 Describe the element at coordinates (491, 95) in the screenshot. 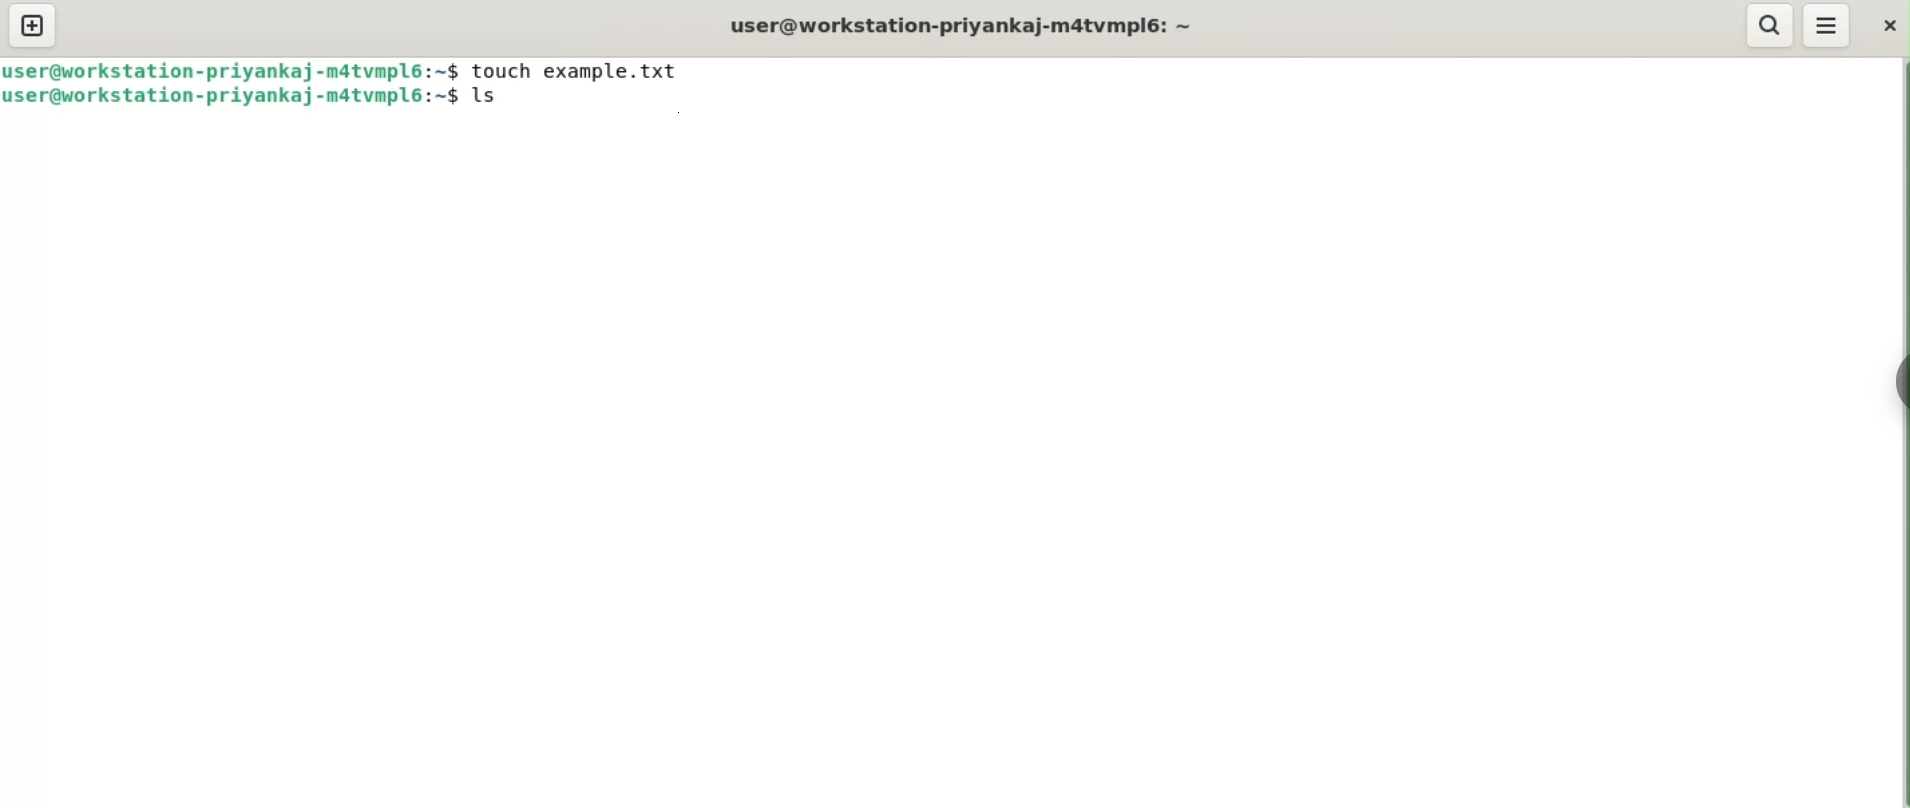

I see `ls` at that location.